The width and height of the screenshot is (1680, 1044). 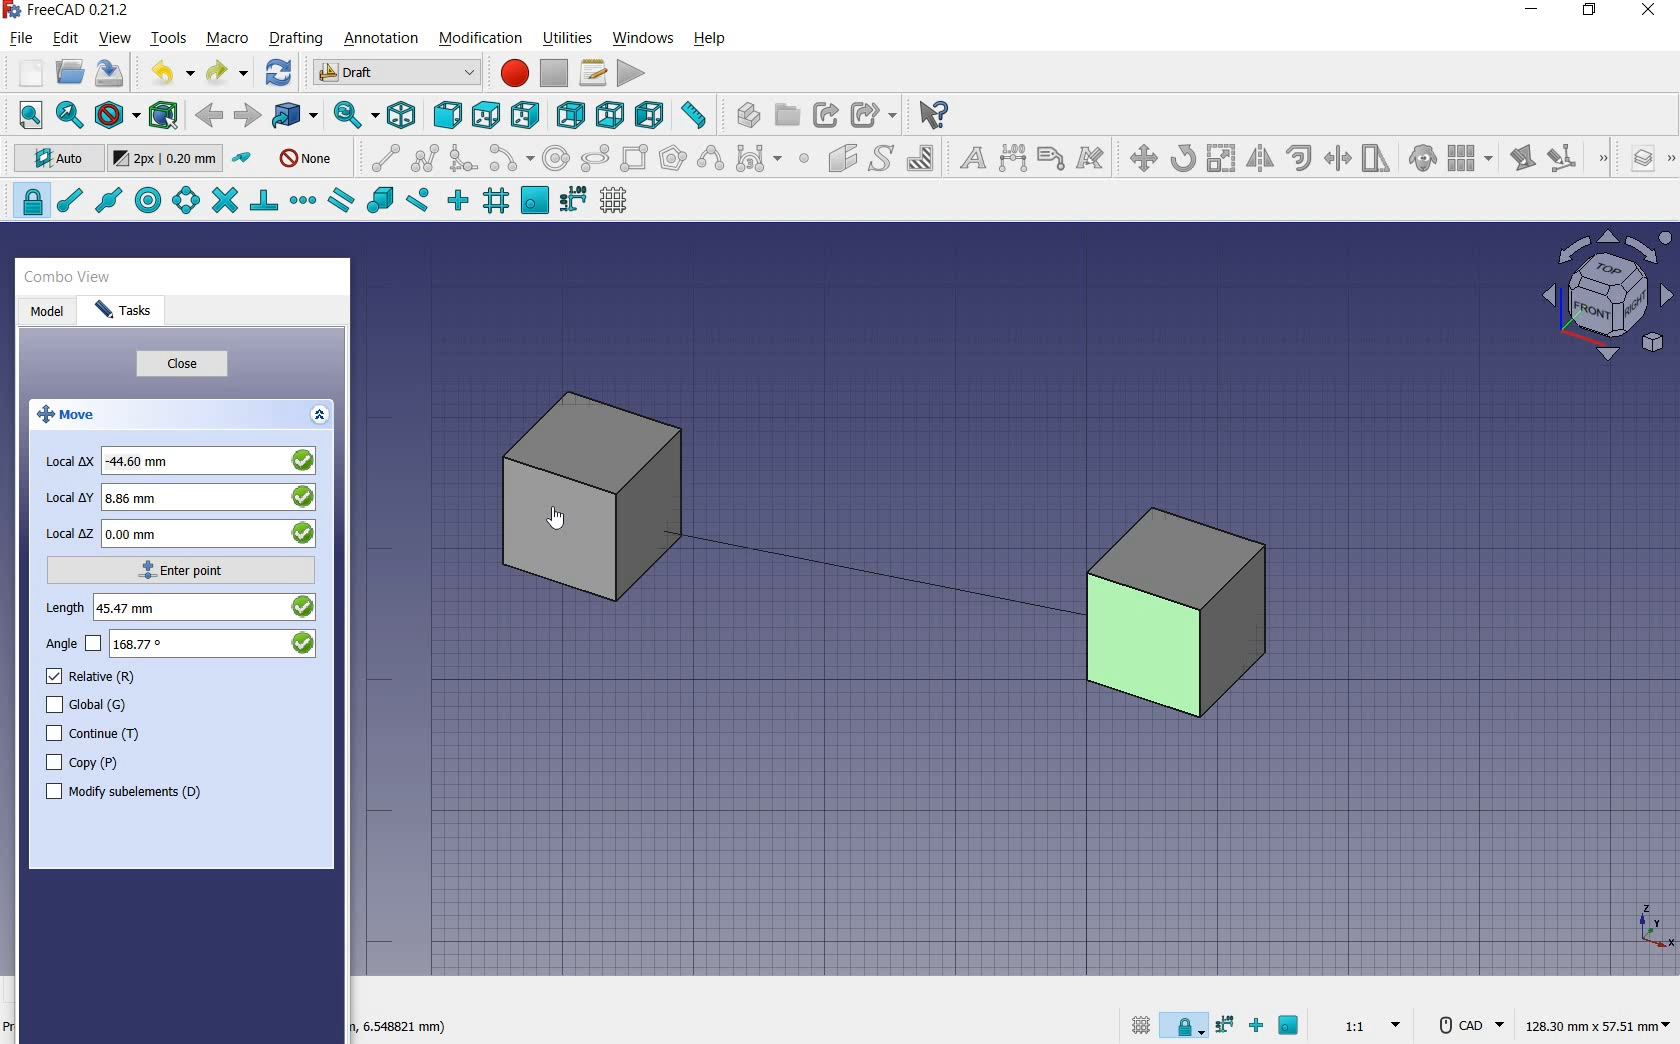 What do you see at coordinates (337, 275) in the screenshot?
I see `close` at bounding box center [337, 275].